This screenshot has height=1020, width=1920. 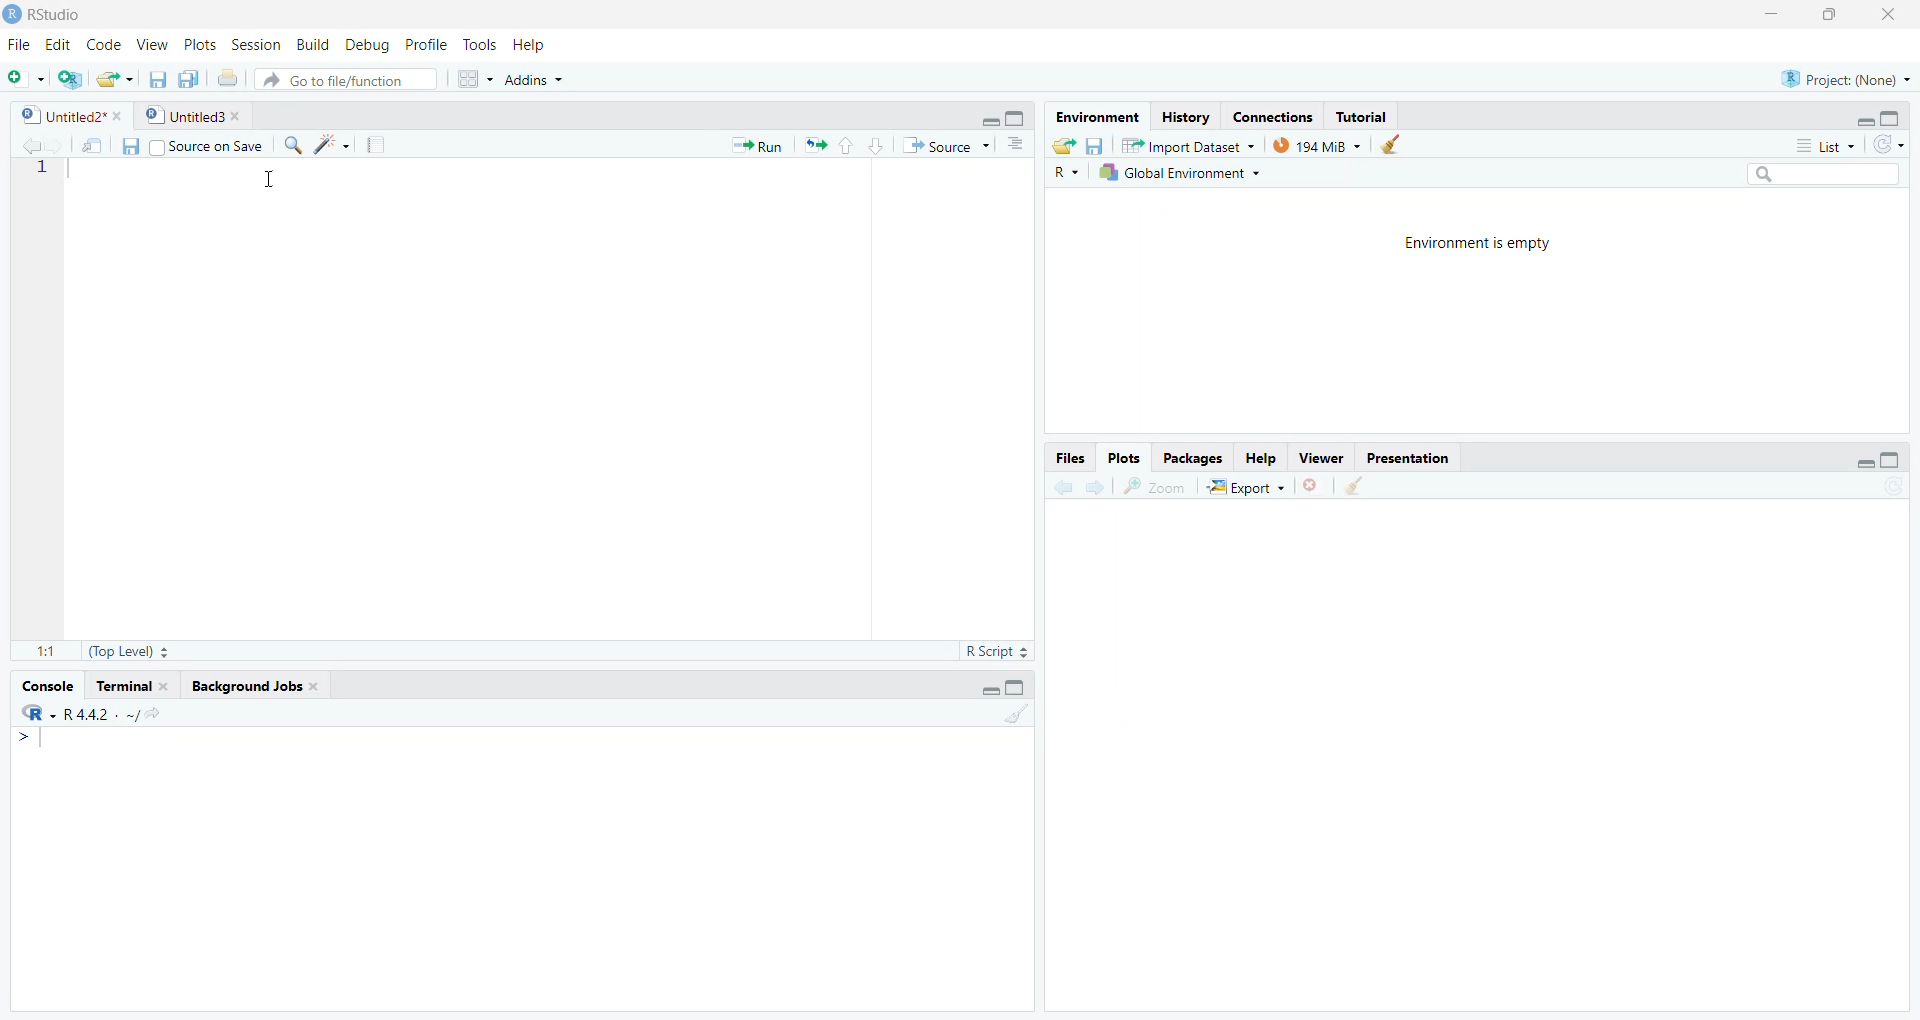 I want to click on Load workspace, so click(x=1064, y=144).